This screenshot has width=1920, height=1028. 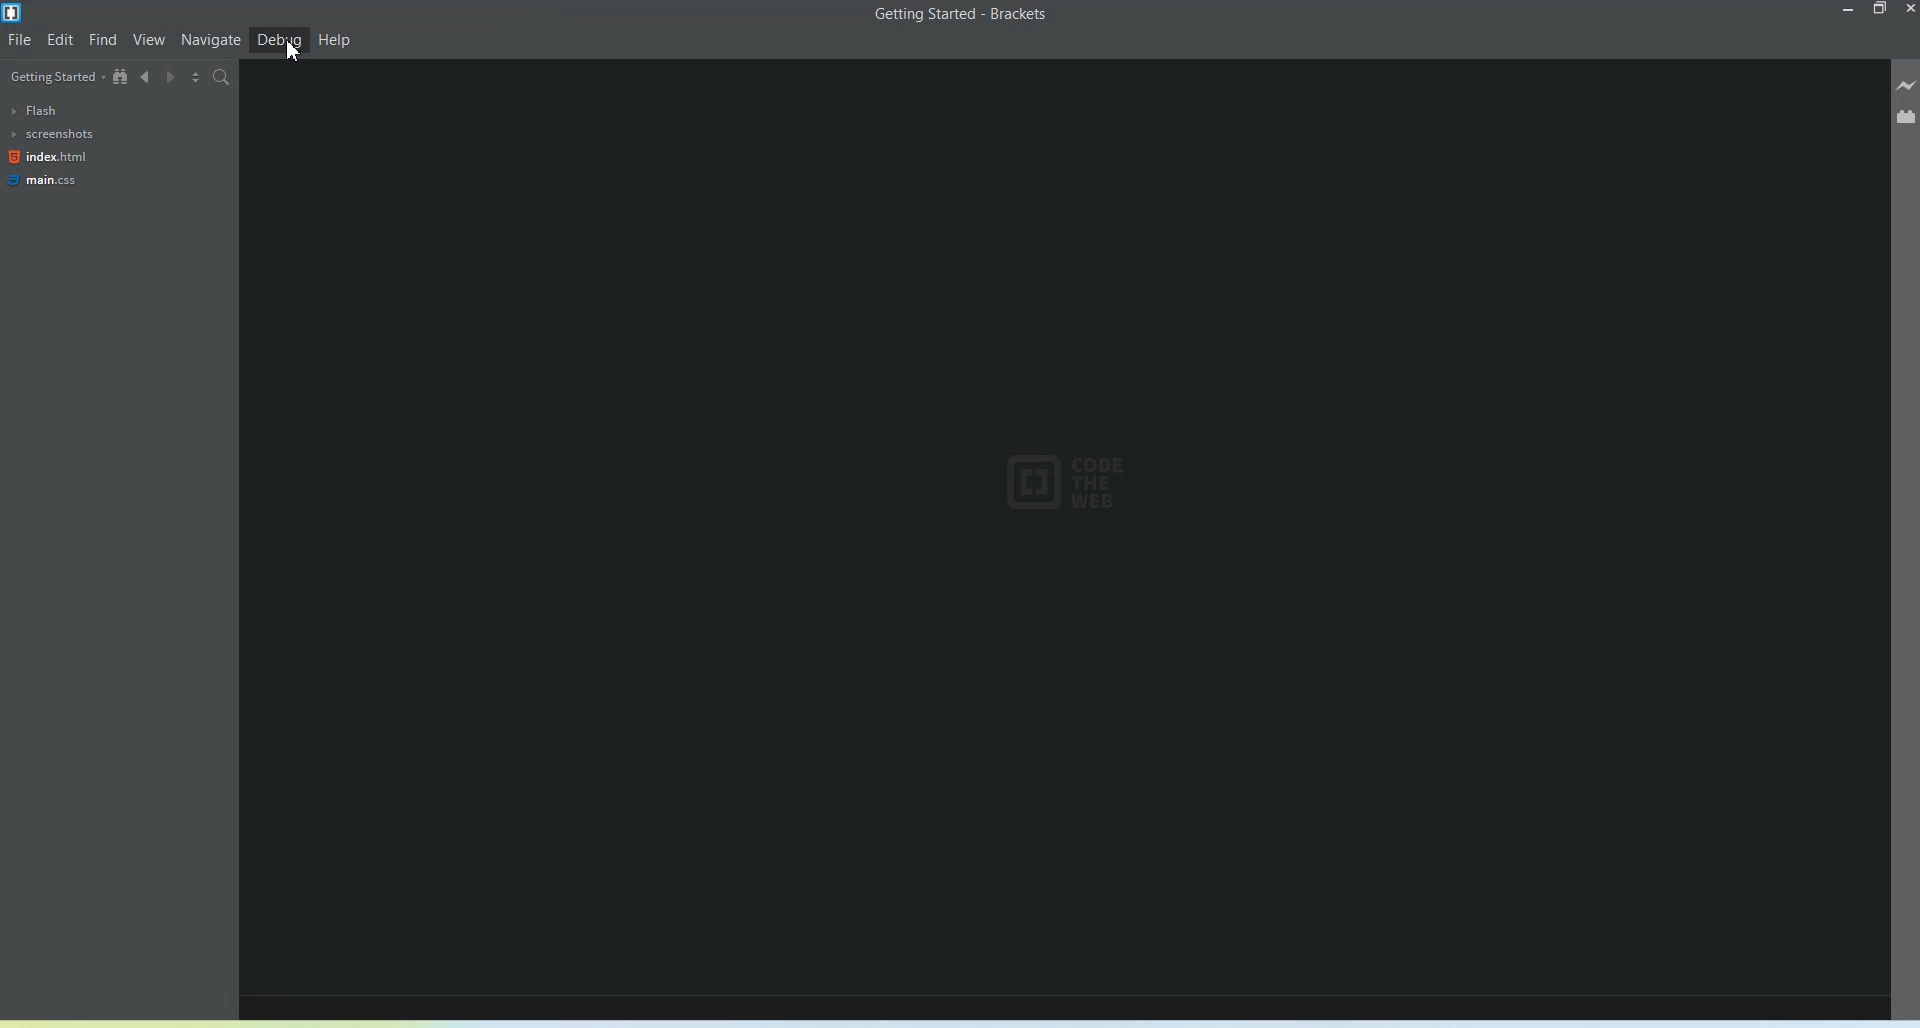 What do you see at coordinates (62, 38) in the screenshot?
I see `Edit` at bounding box center [62, 38].